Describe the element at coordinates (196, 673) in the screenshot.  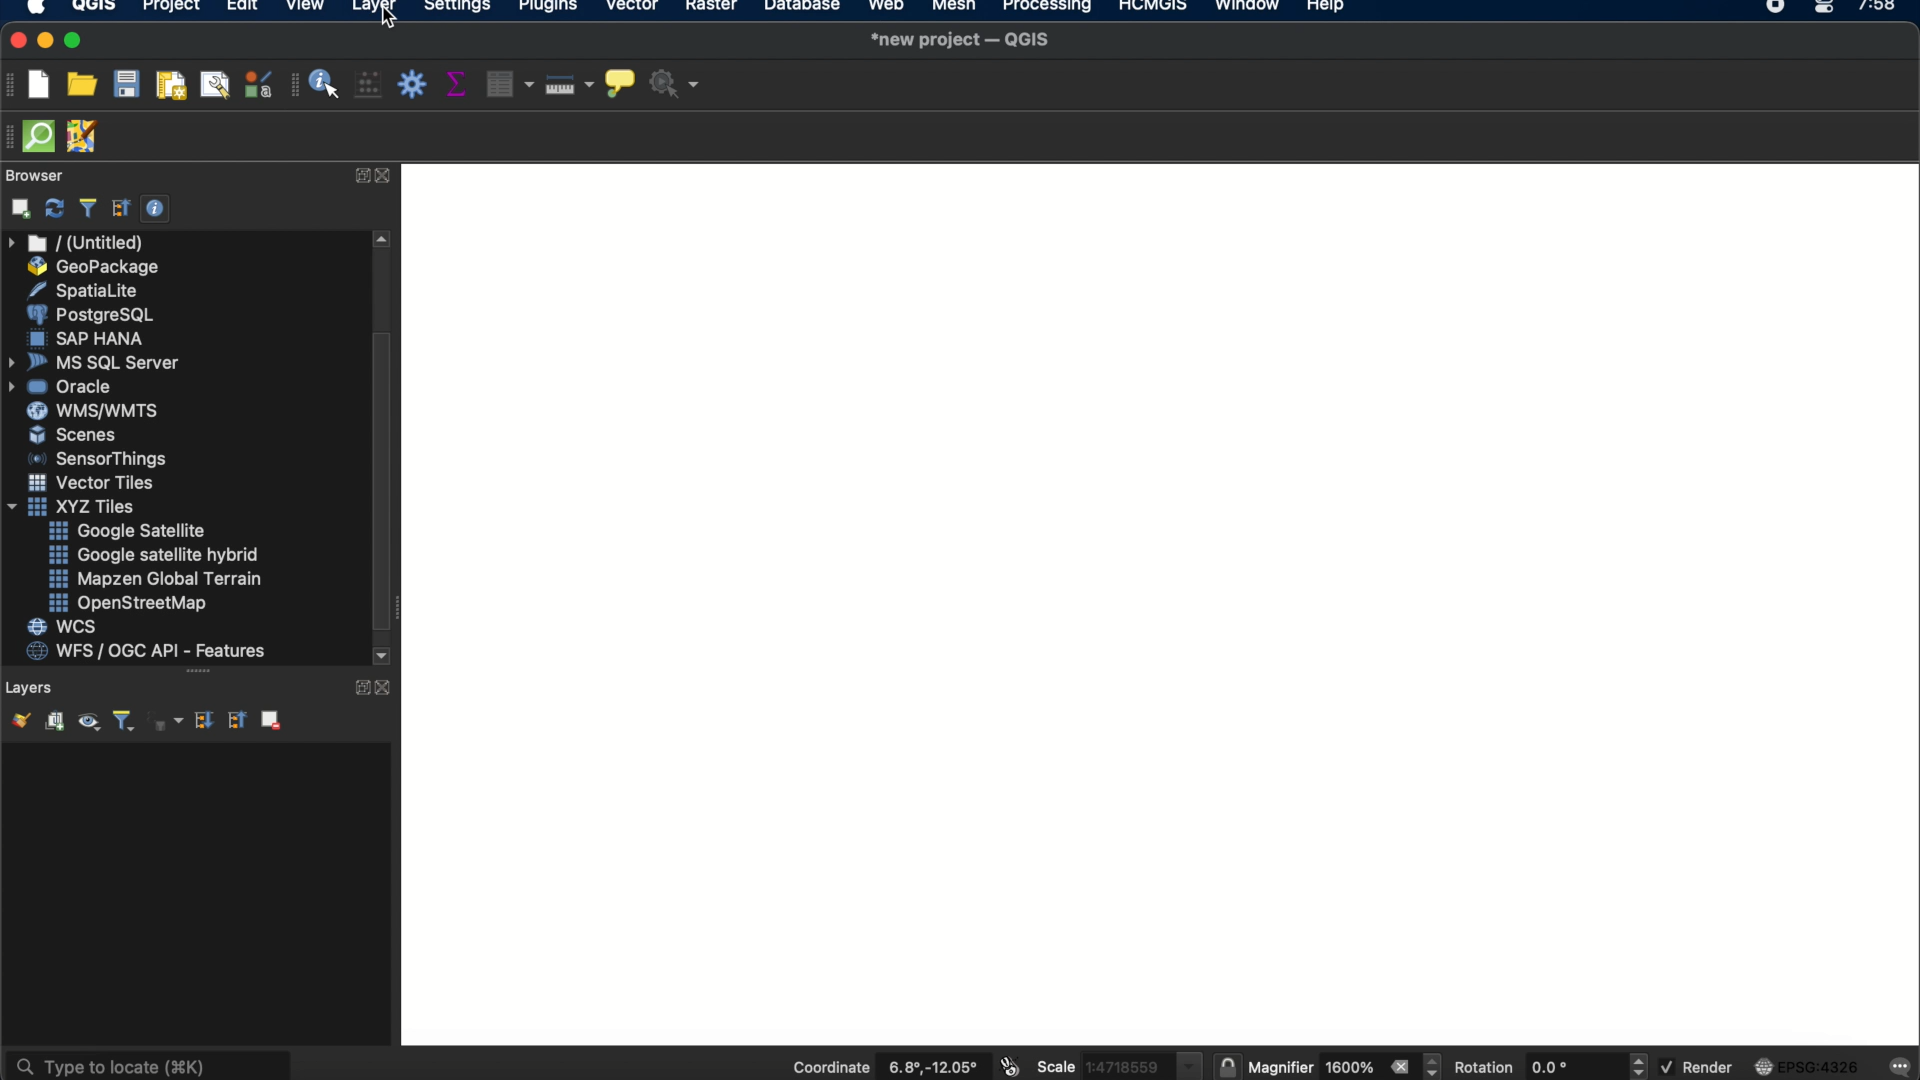
I see `more` at that location.